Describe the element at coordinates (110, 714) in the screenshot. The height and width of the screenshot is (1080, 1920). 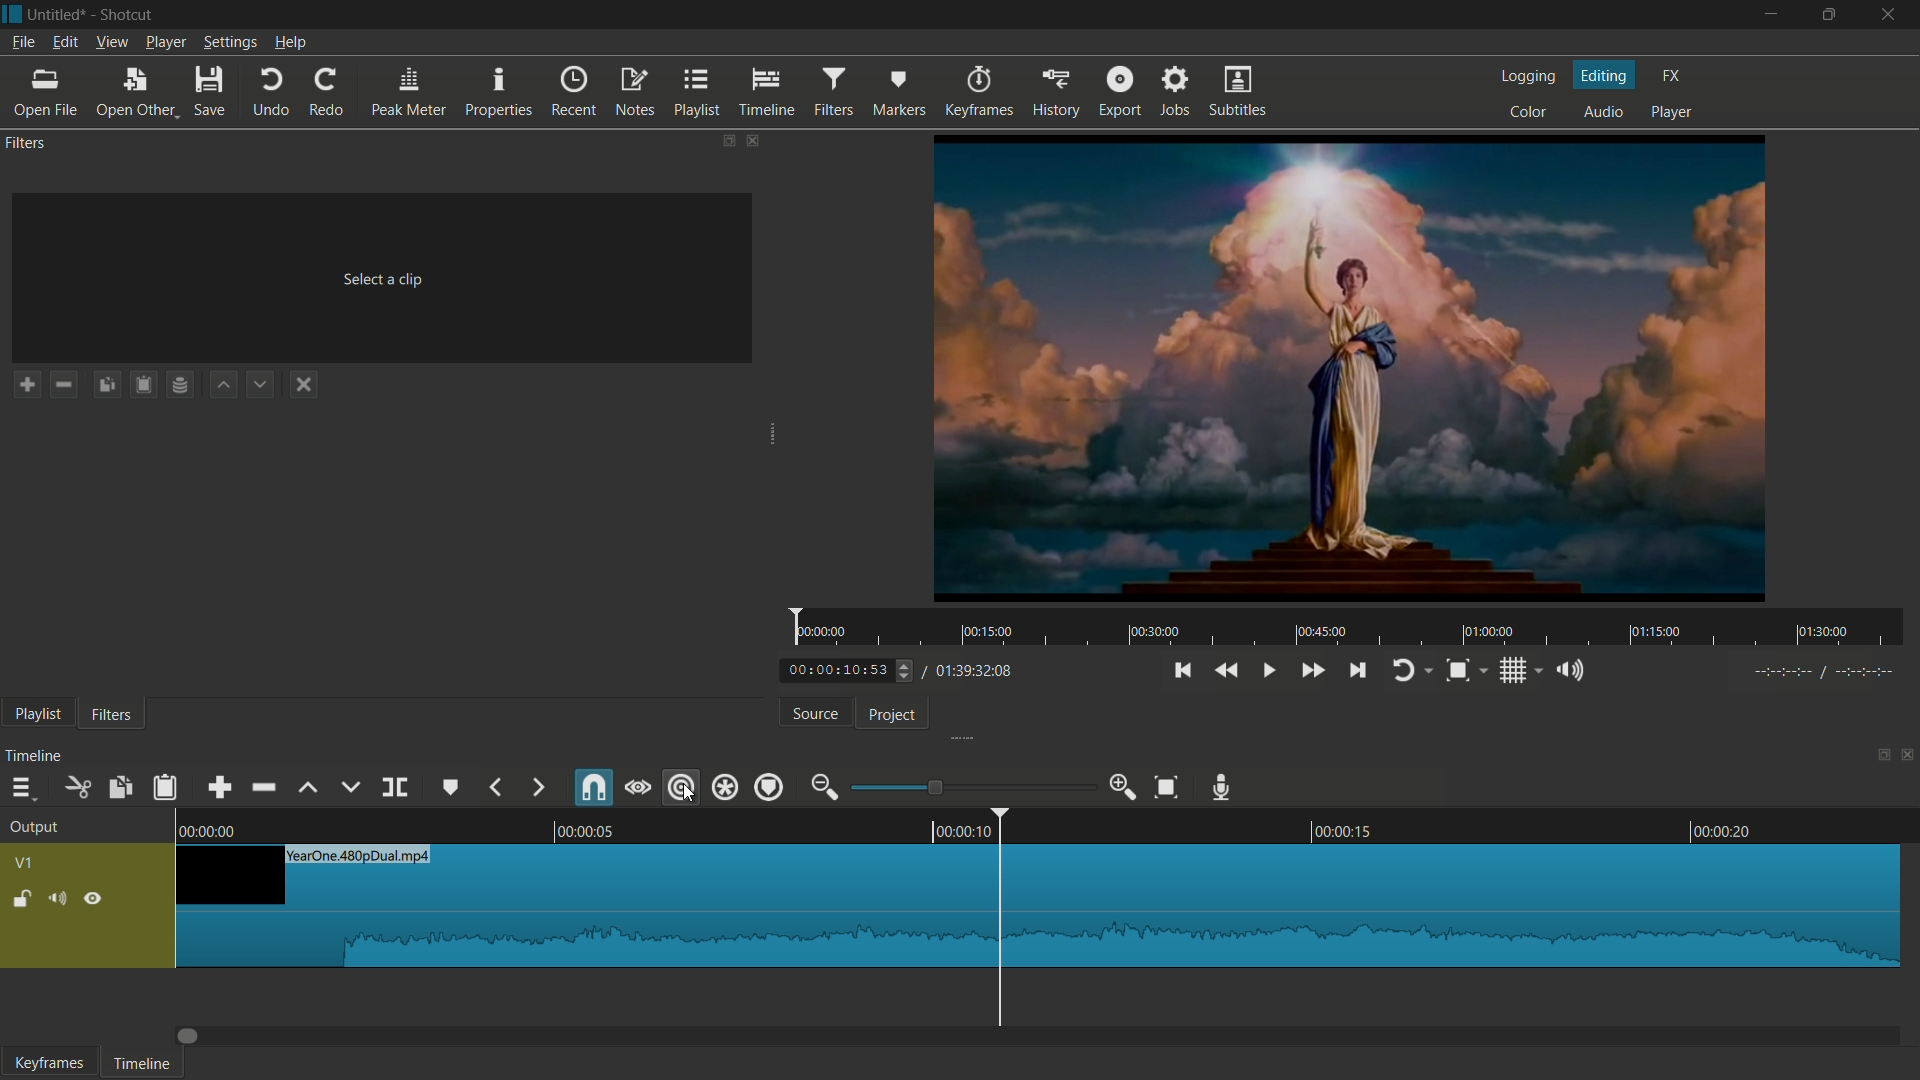
I see `filters` at that location.